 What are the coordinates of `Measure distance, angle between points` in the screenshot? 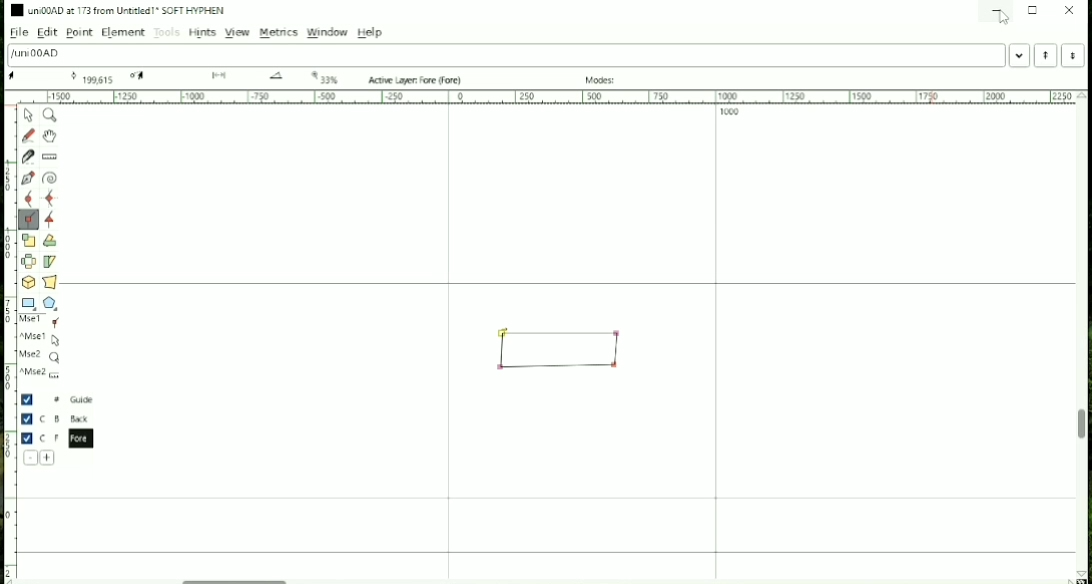 It's located at (51, 157).